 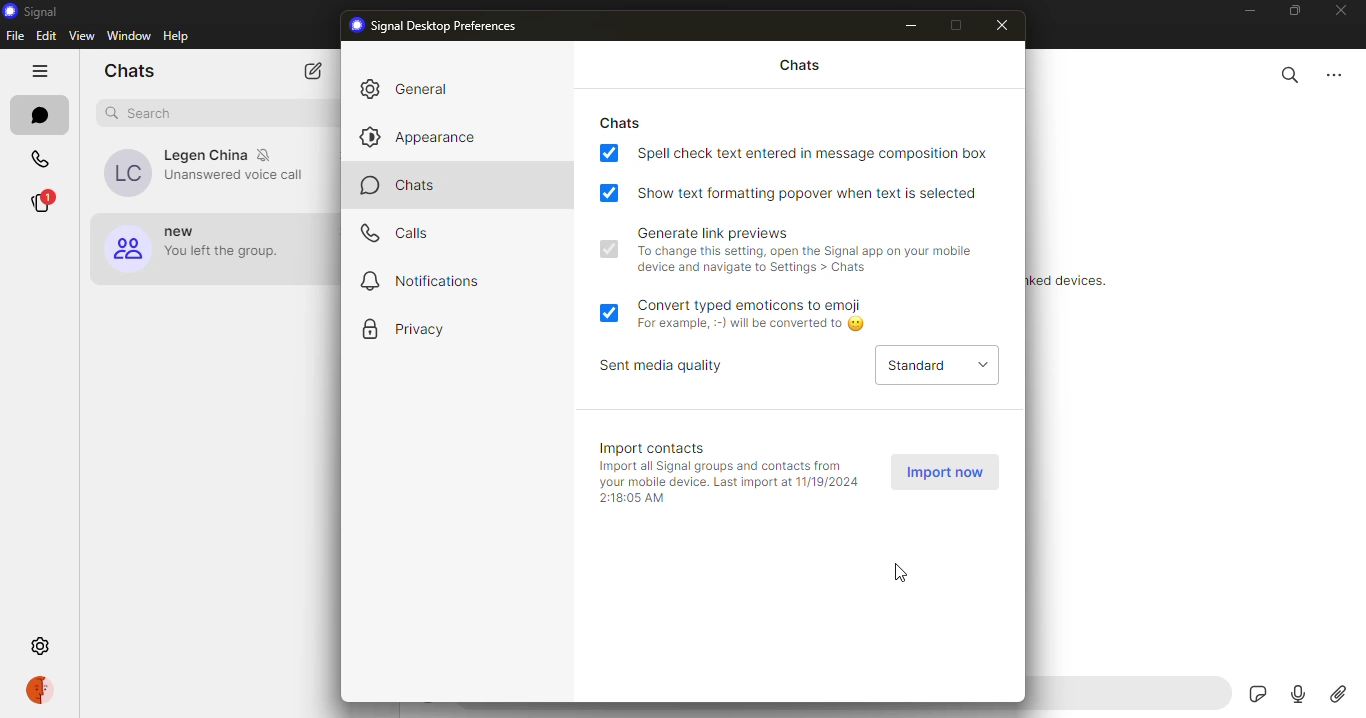 I want to click on calls, so click(x=40, y=160).